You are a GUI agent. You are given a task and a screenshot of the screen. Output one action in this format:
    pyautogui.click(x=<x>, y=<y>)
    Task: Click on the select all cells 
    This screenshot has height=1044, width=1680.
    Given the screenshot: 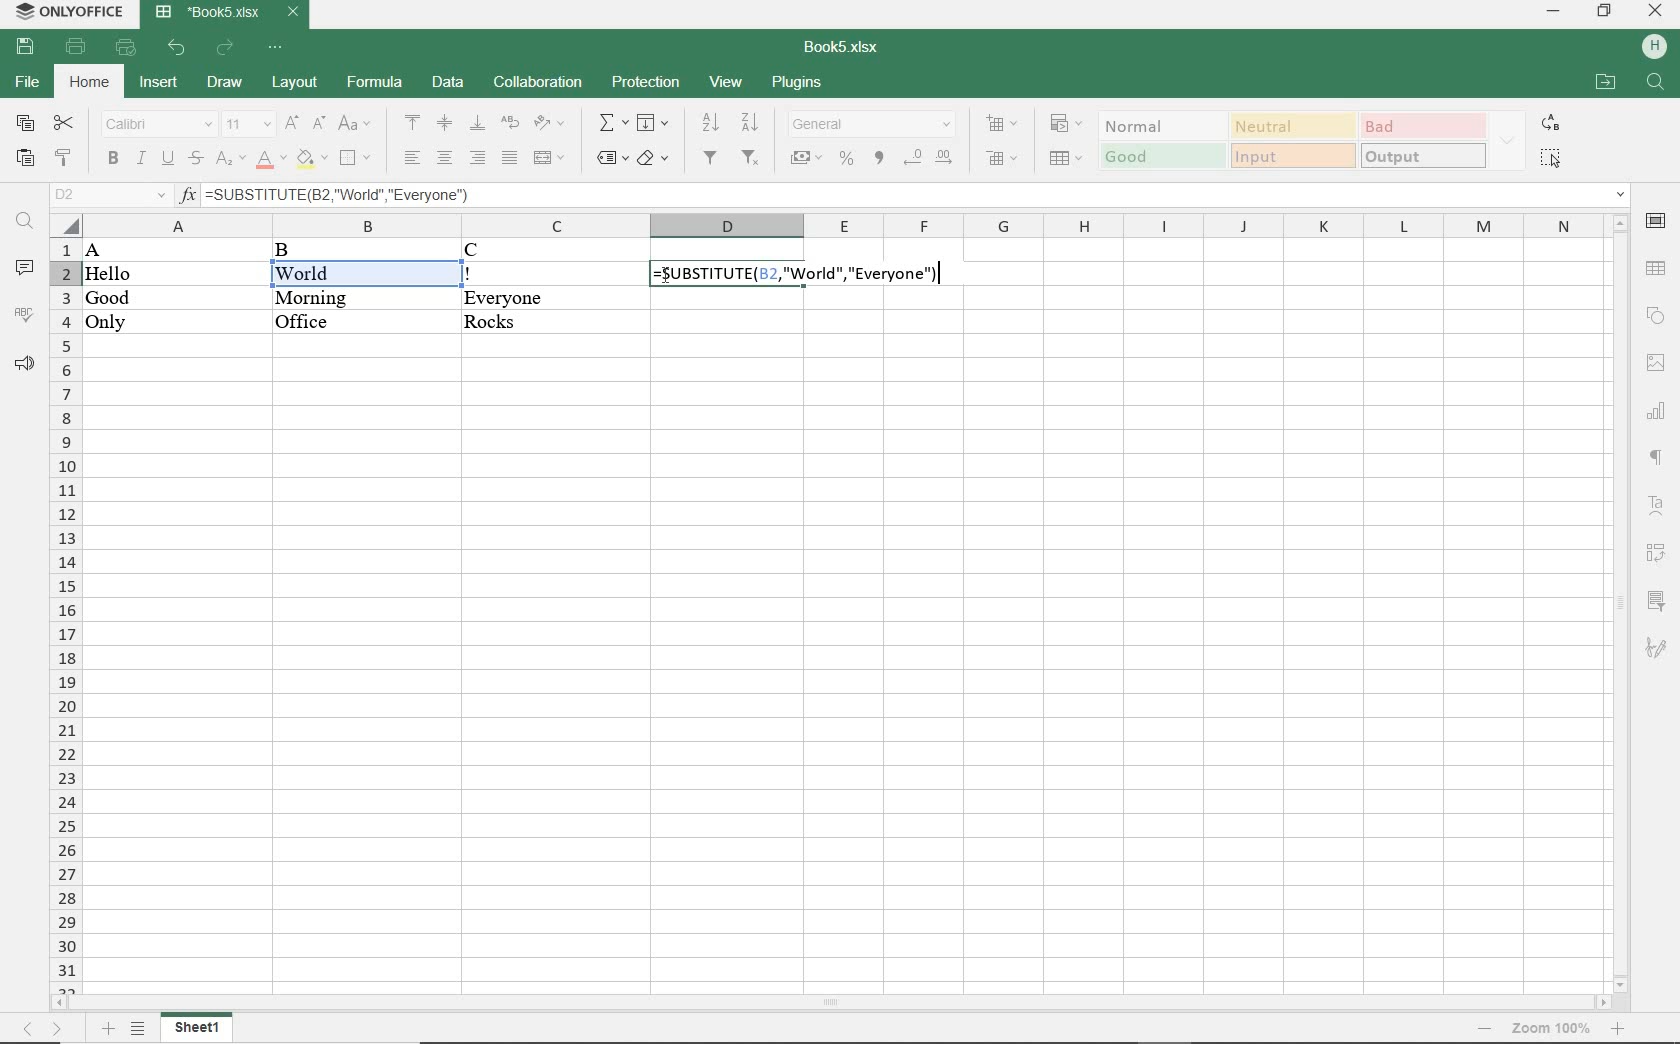 What is the action you would take?
    pyautogui.click(x=65, y=223)
    